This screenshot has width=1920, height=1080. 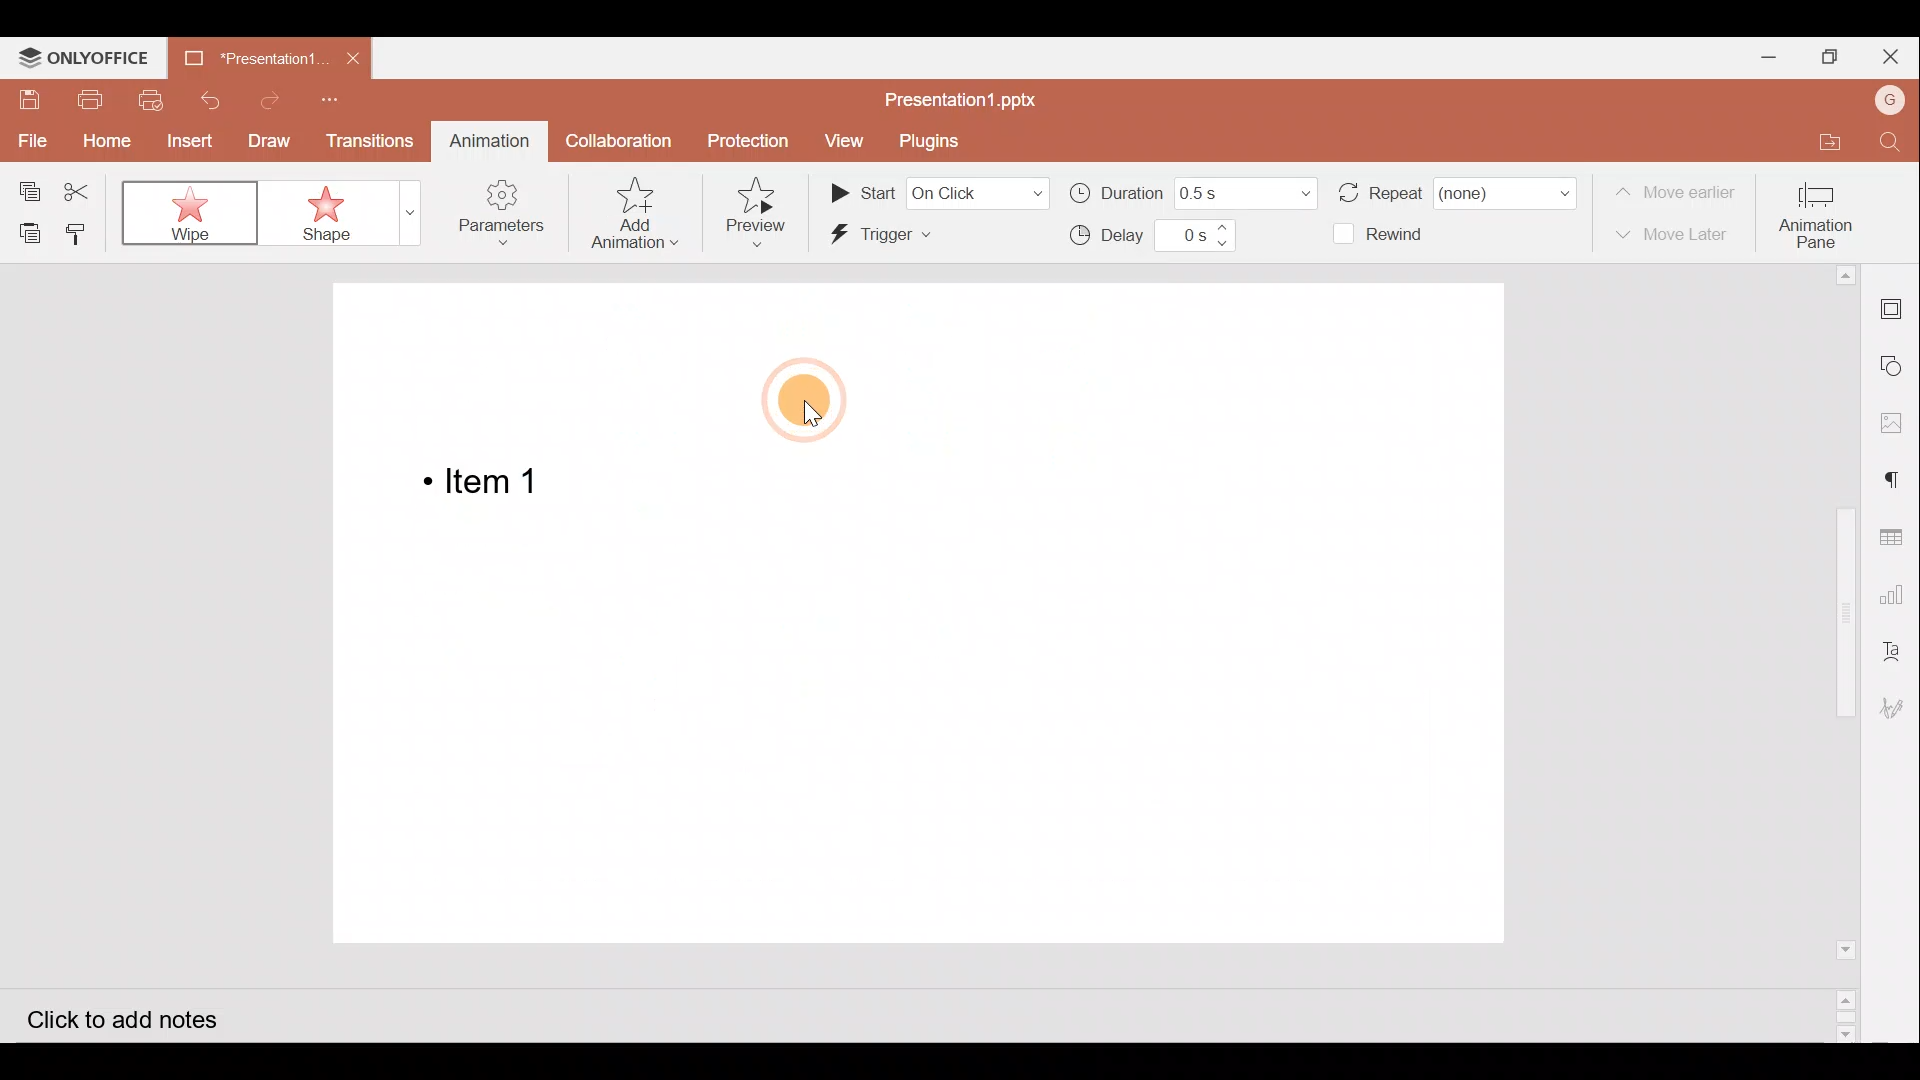 What do you see at coordinates (1891, 103) in the screenshot?
I see `Account name` at bounding box center [1891, 103].